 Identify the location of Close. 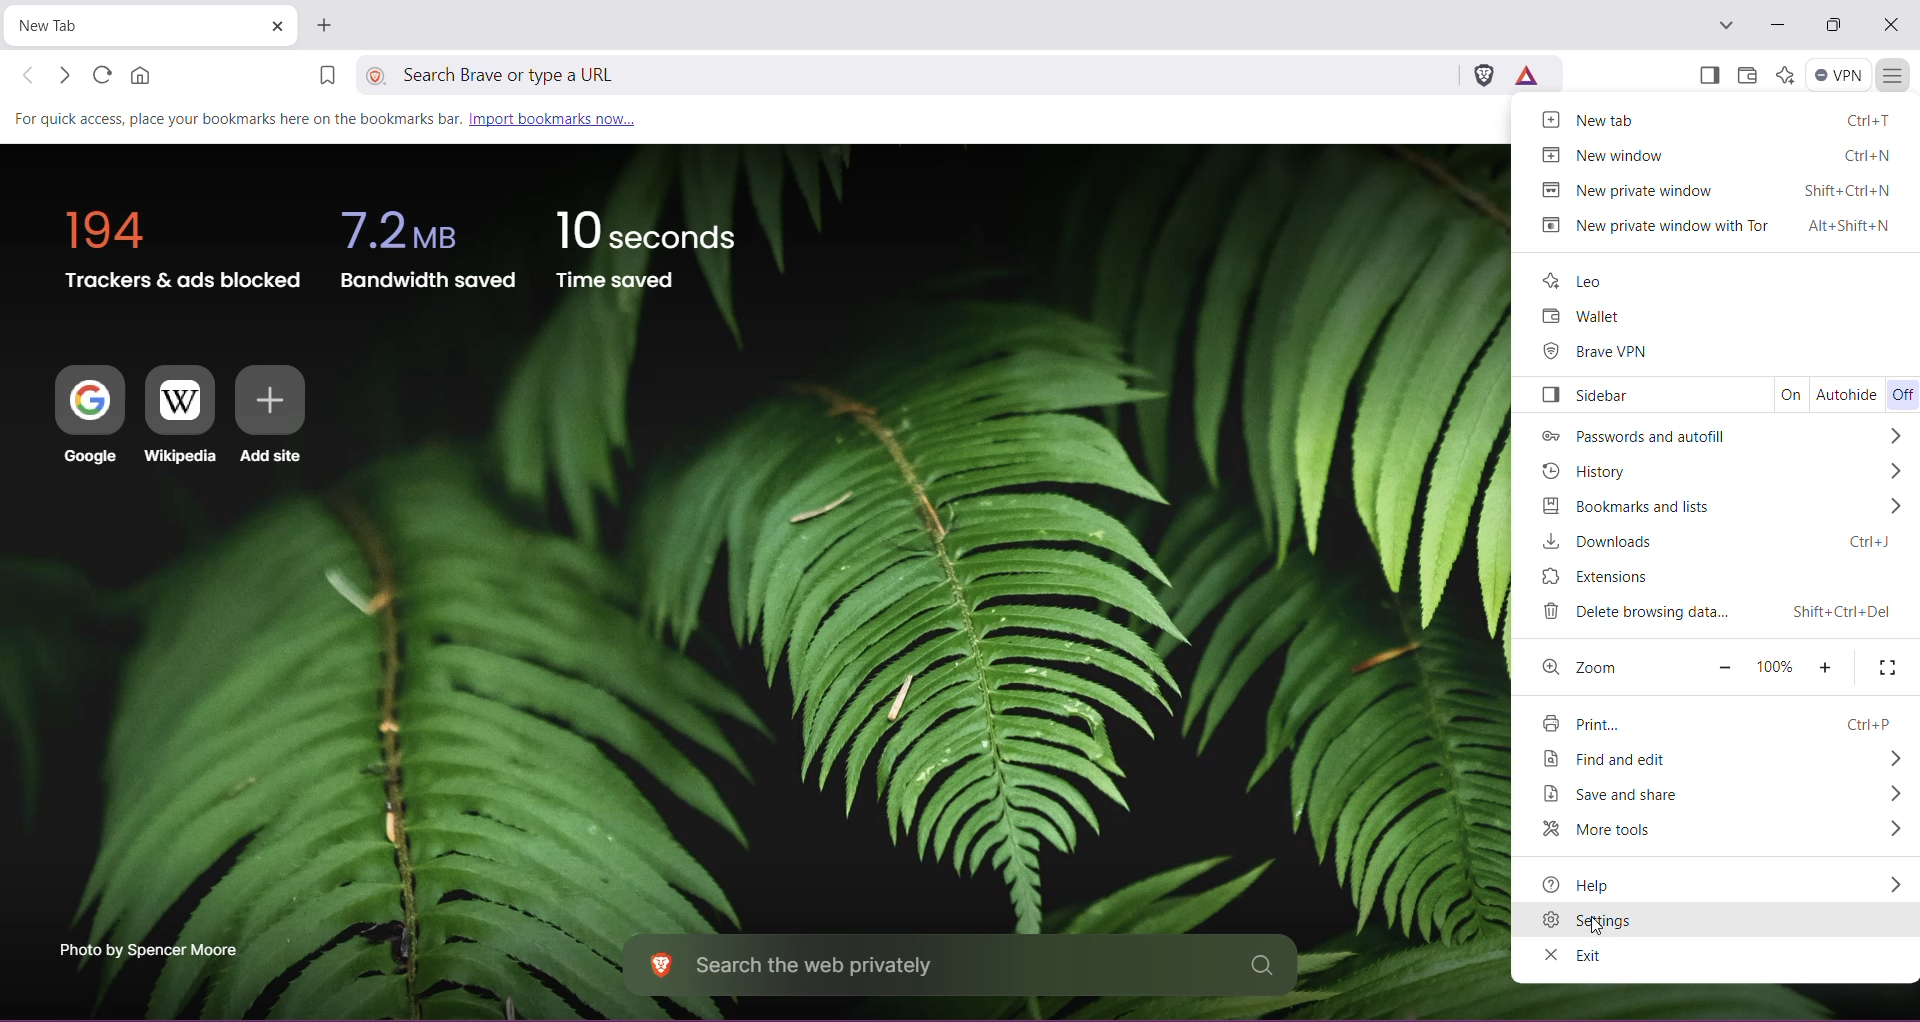
(1891, 26).